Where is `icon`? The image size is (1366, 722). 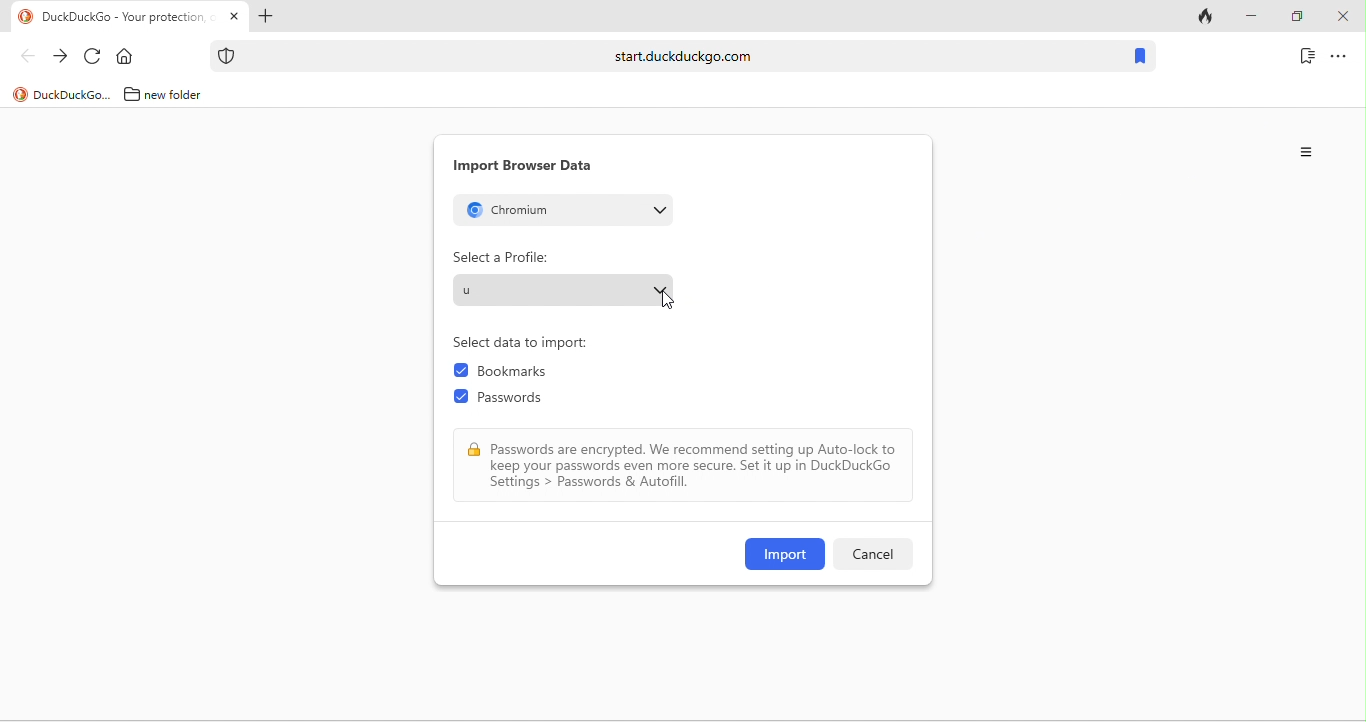 icon is located at coordinates (227, 56).